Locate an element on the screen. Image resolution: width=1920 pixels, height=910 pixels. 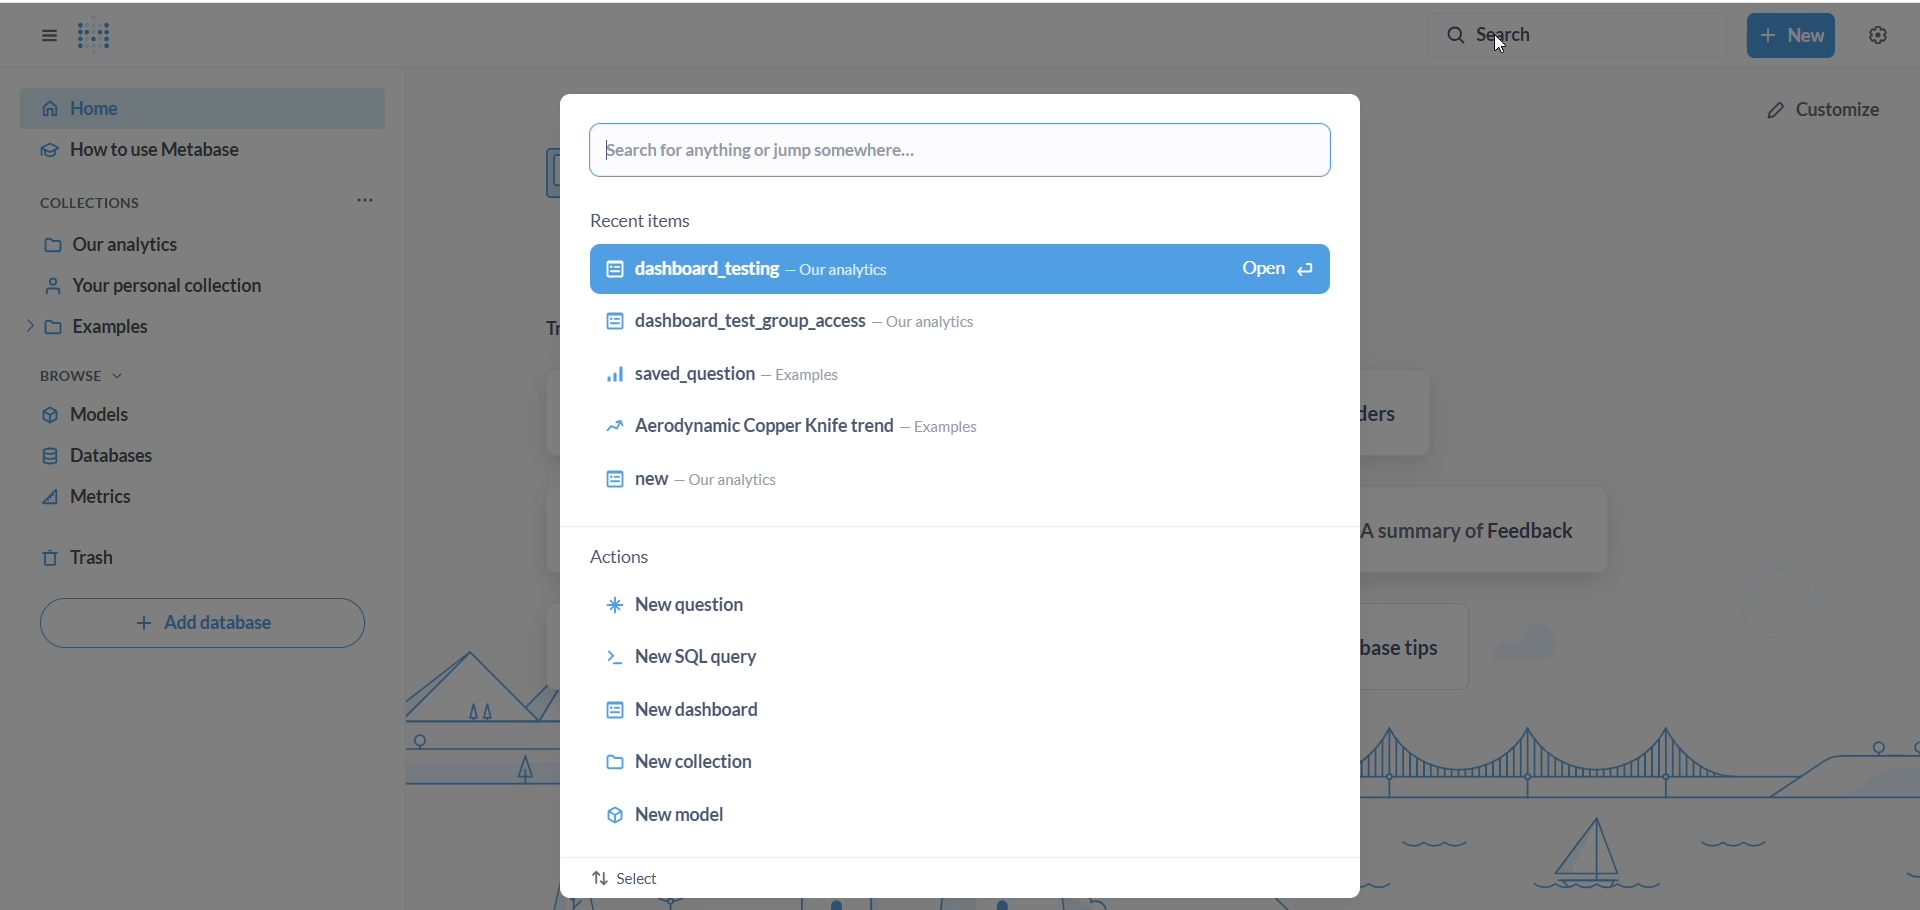
metrics is located at coordinates (169, 497).